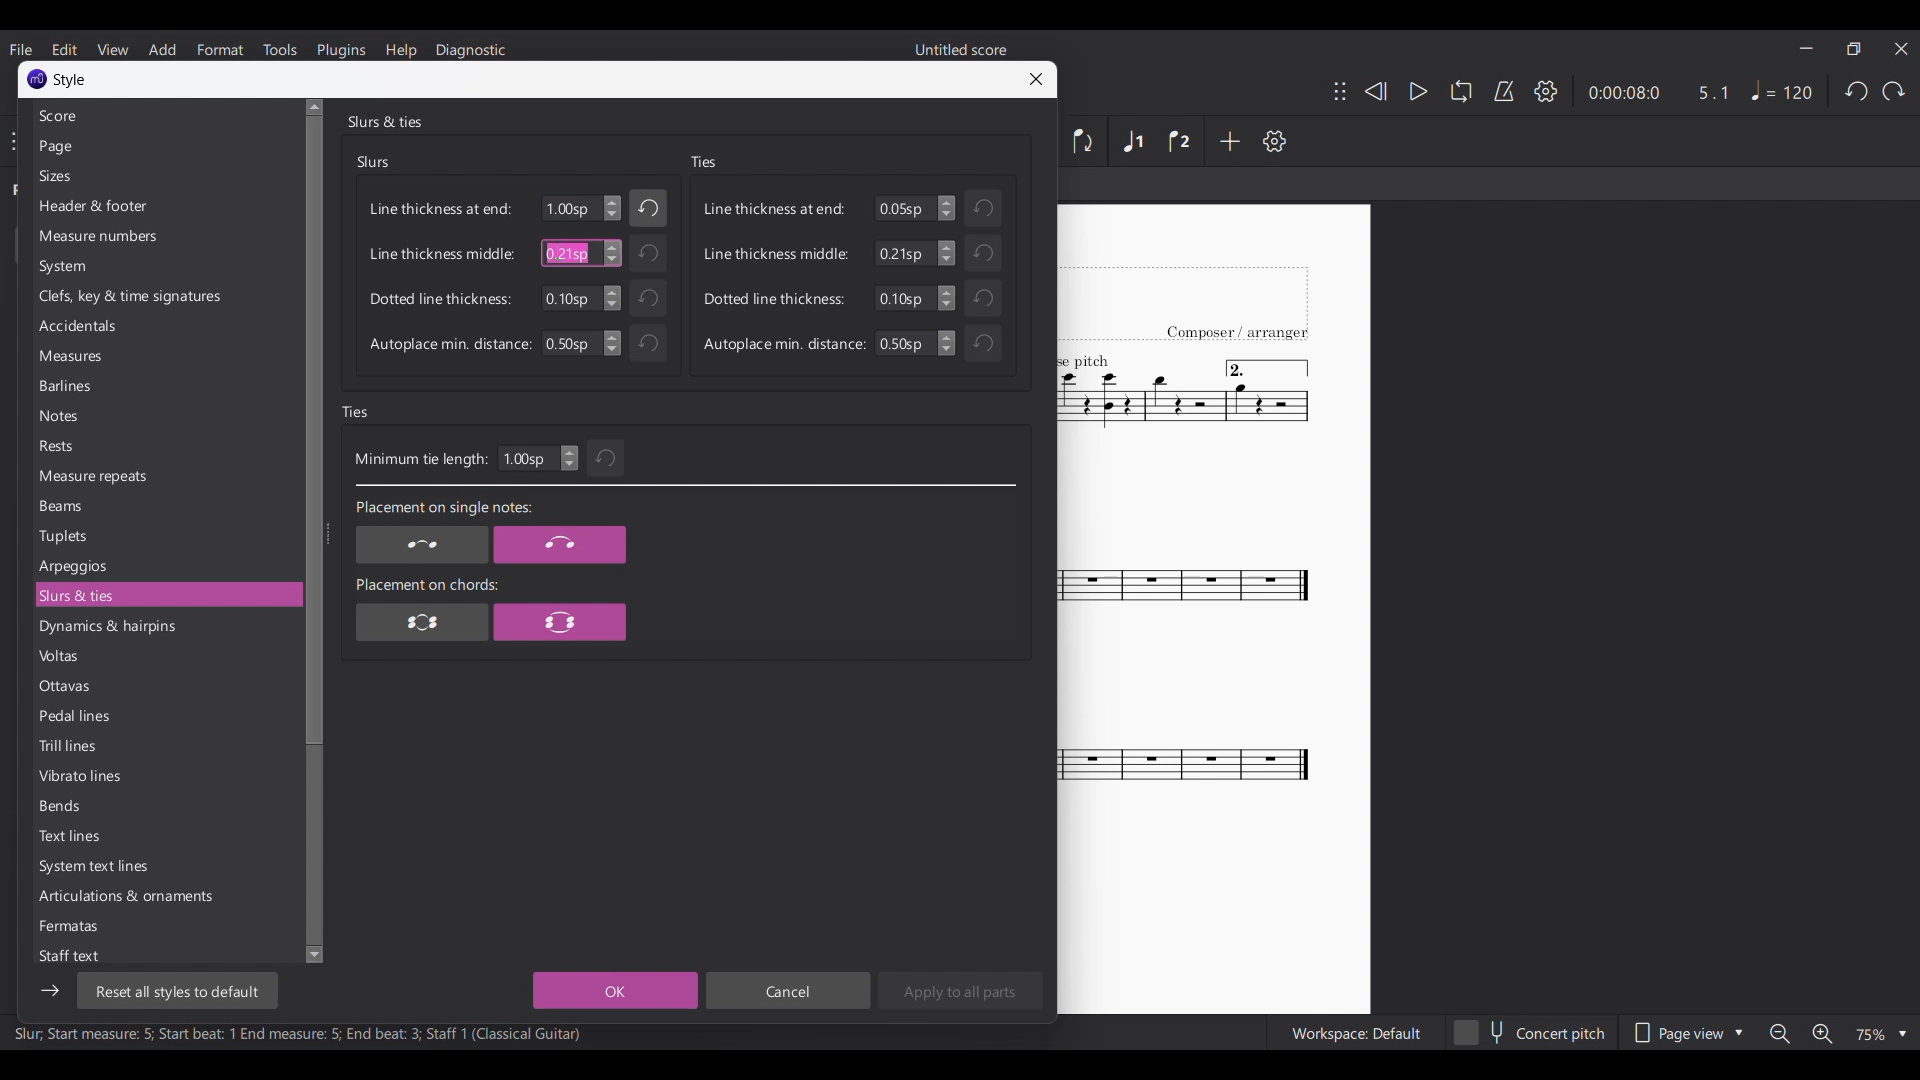  I want to click on Text lines, so click(165, 836).